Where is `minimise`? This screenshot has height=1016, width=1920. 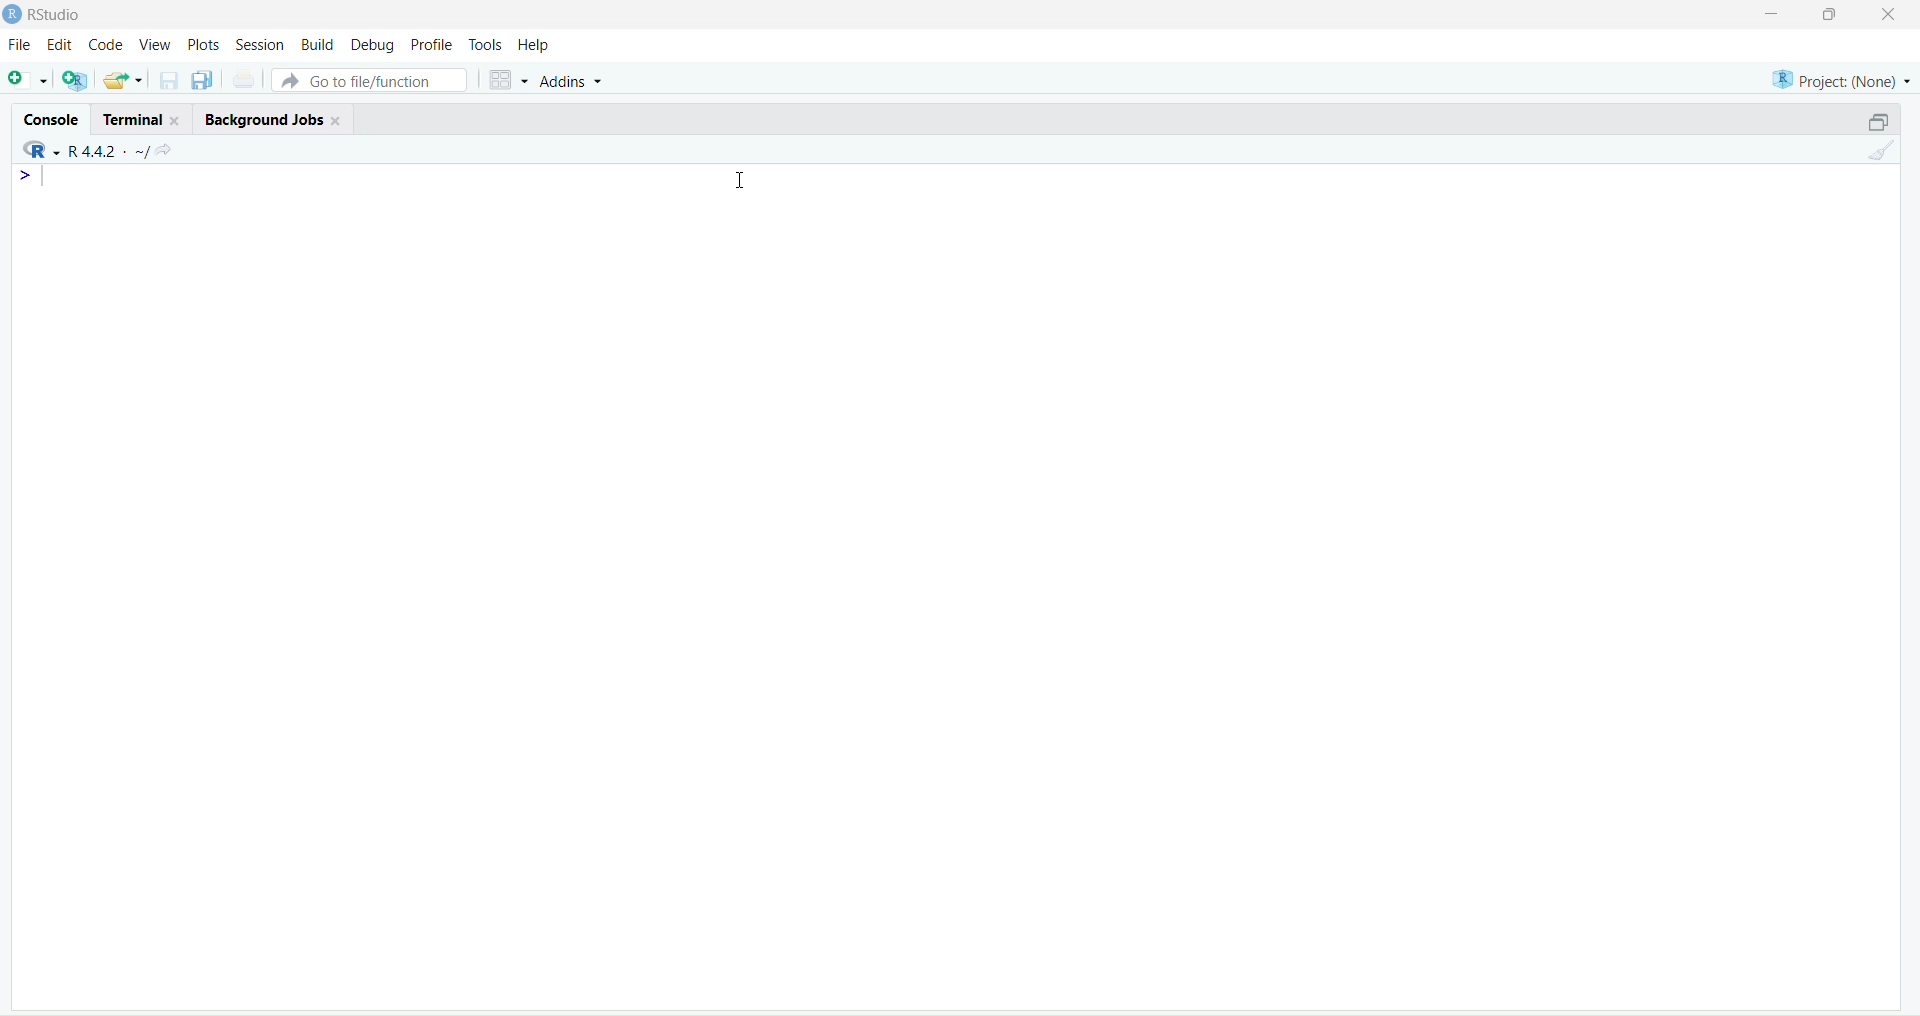 minimise is located at coordinates (1775, 12).